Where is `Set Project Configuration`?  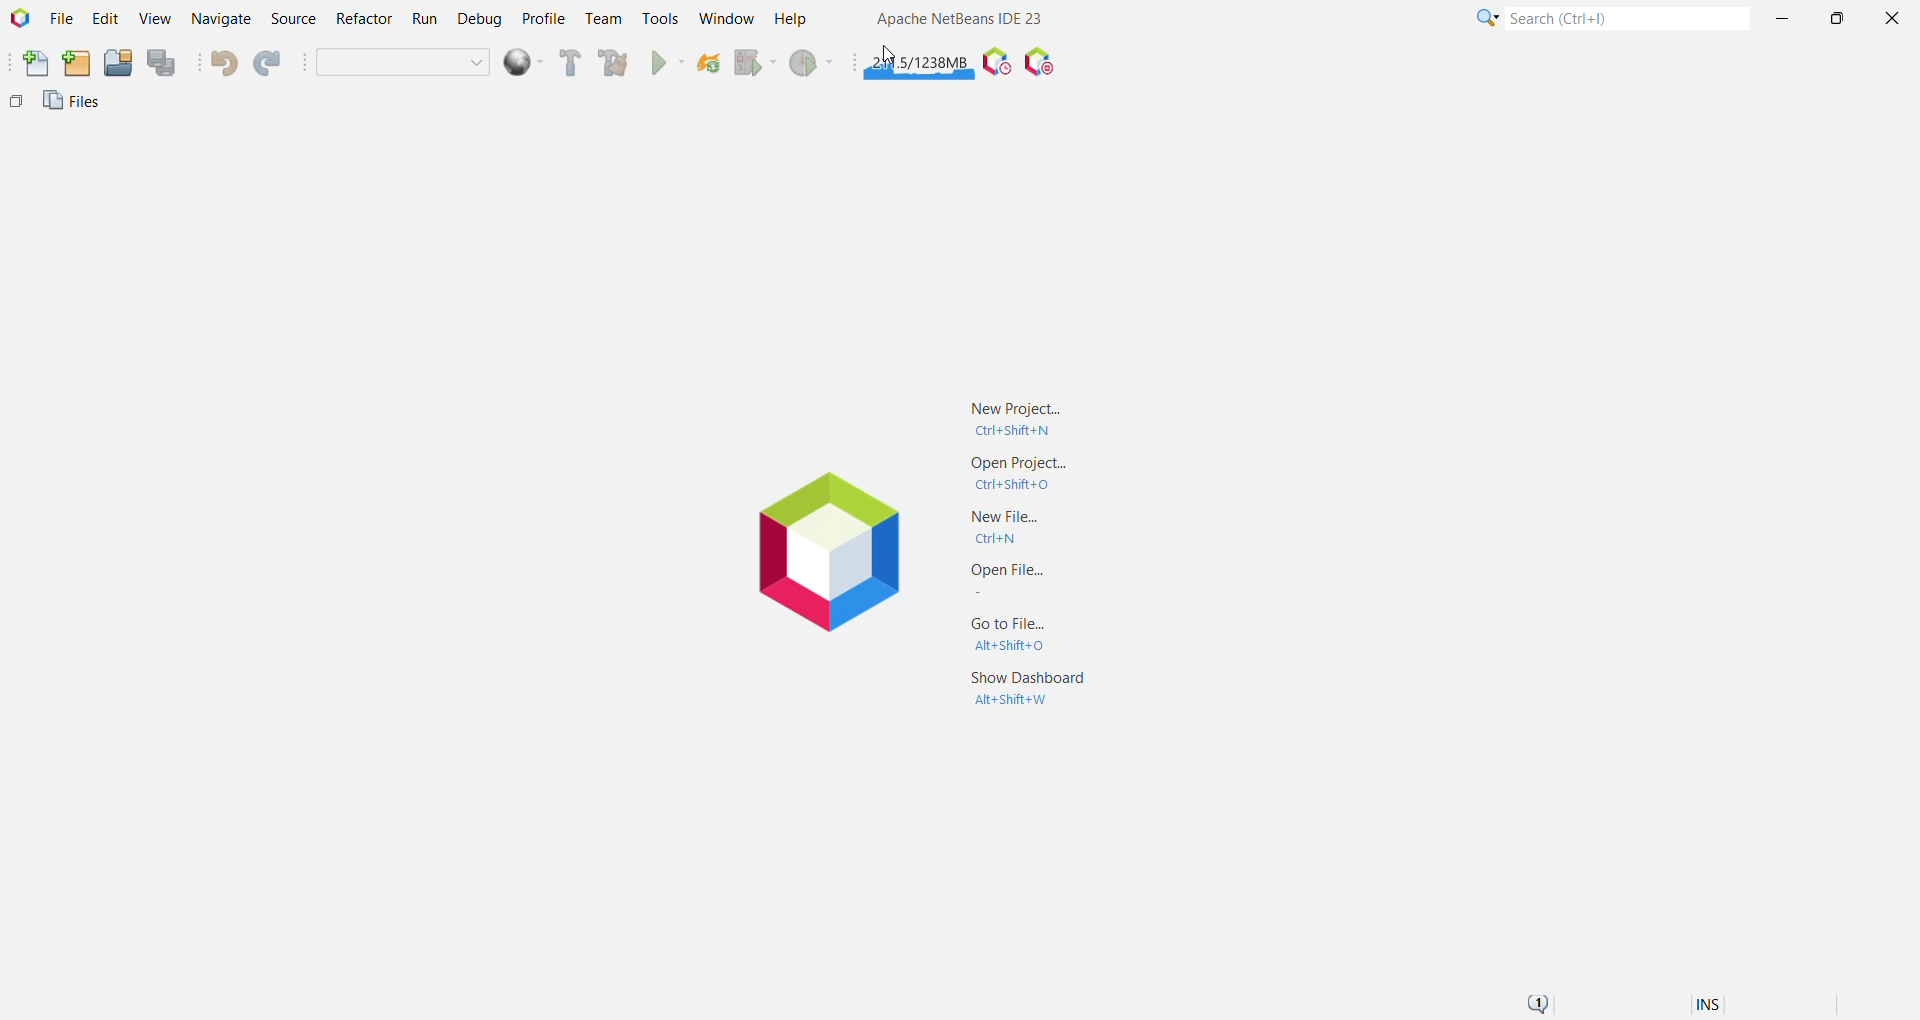
Set Project Configuration is located at coordinates (404, 64).